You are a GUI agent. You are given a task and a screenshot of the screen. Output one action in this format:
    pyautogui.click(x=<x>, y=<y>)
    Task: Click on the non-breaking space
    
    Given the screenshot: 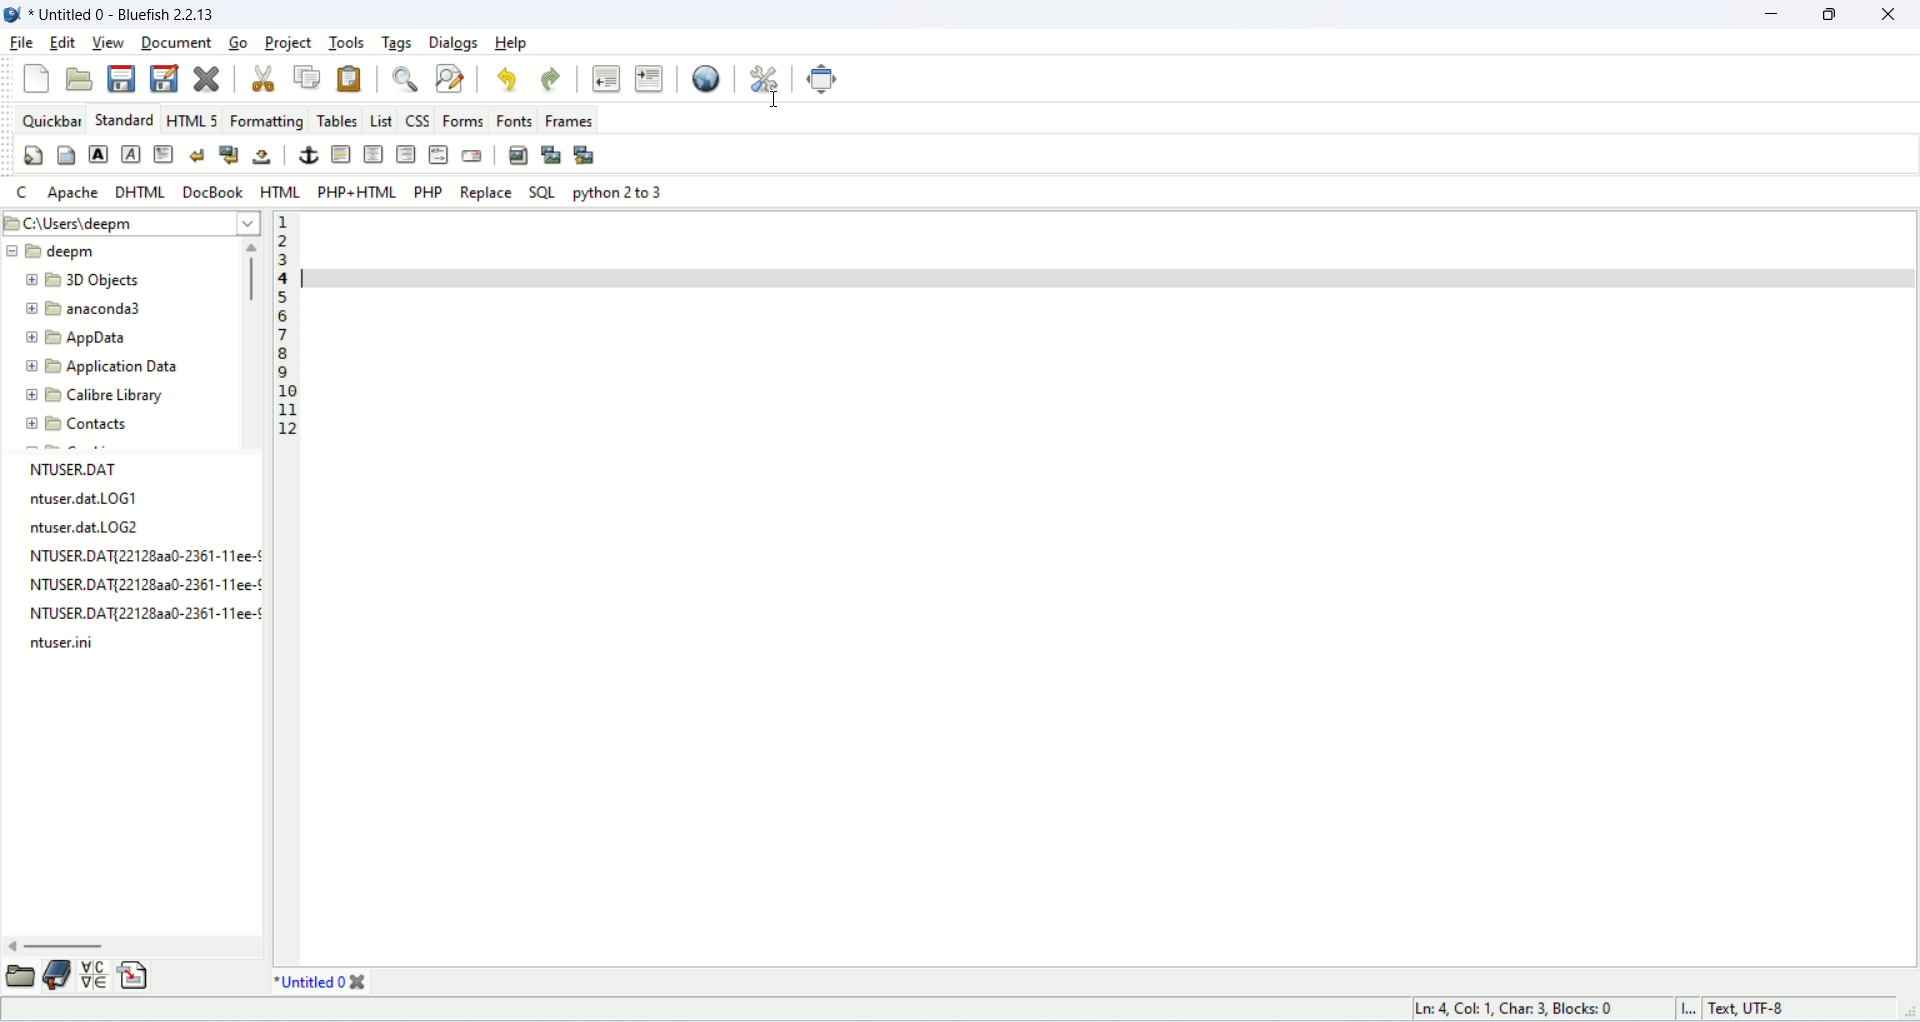 What is the action you would take?
    pyautogui.click(x=263, y=159)
    